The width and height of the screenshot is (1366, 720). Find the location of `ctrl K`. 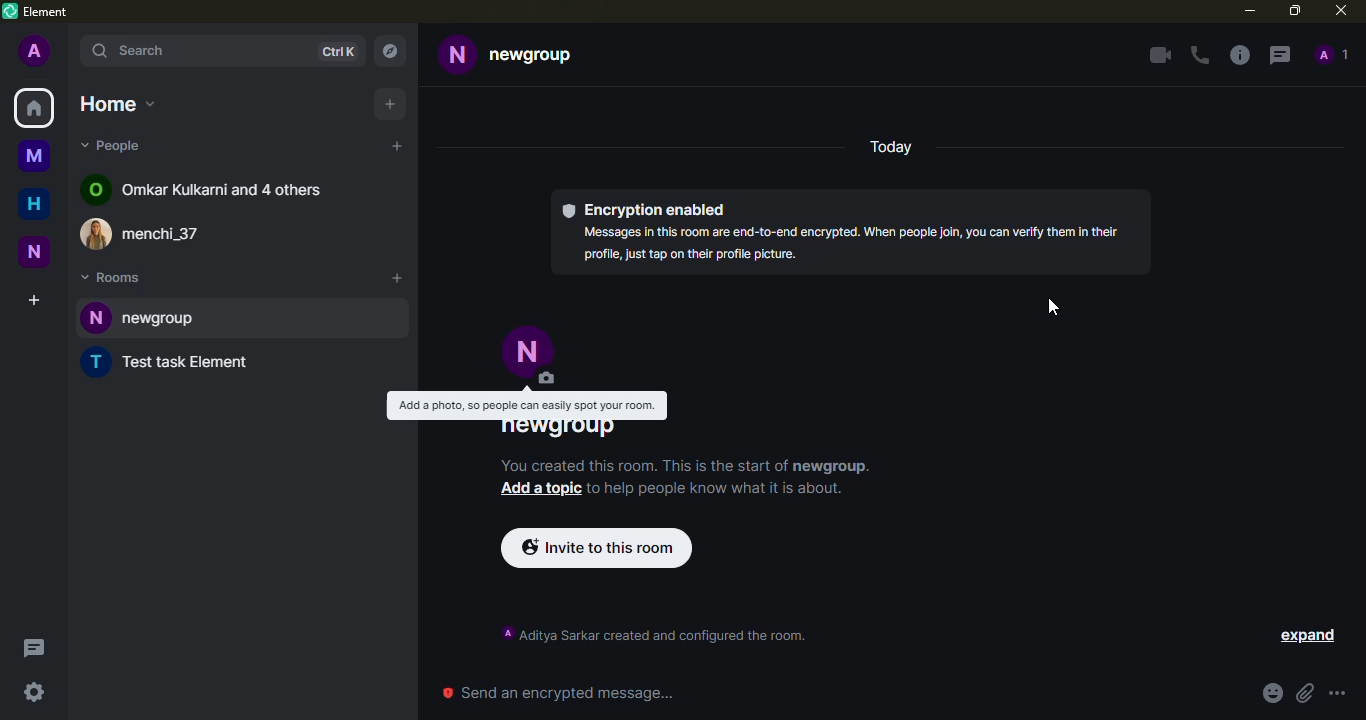

ctrl K is located at coordinates (337, 52).